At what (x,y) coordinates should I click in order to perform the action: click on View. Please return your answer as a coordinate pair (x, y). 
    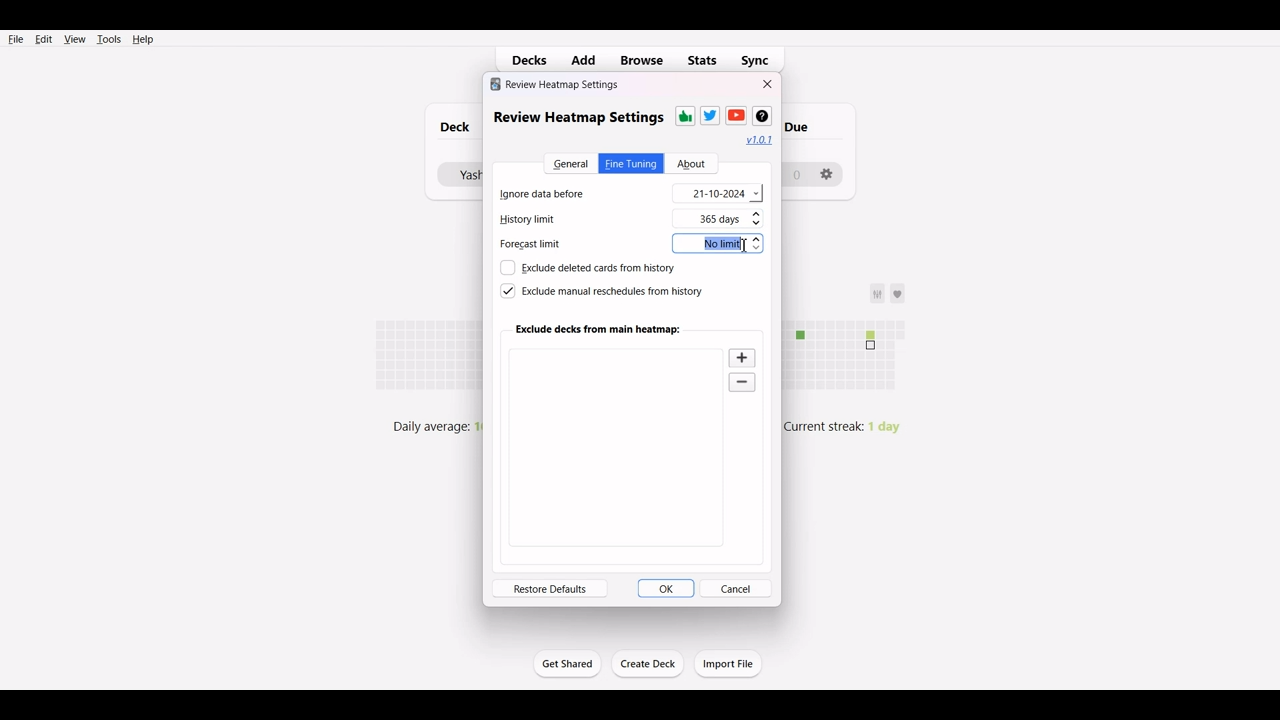
    Looking at the image, I should click on (74, 39).